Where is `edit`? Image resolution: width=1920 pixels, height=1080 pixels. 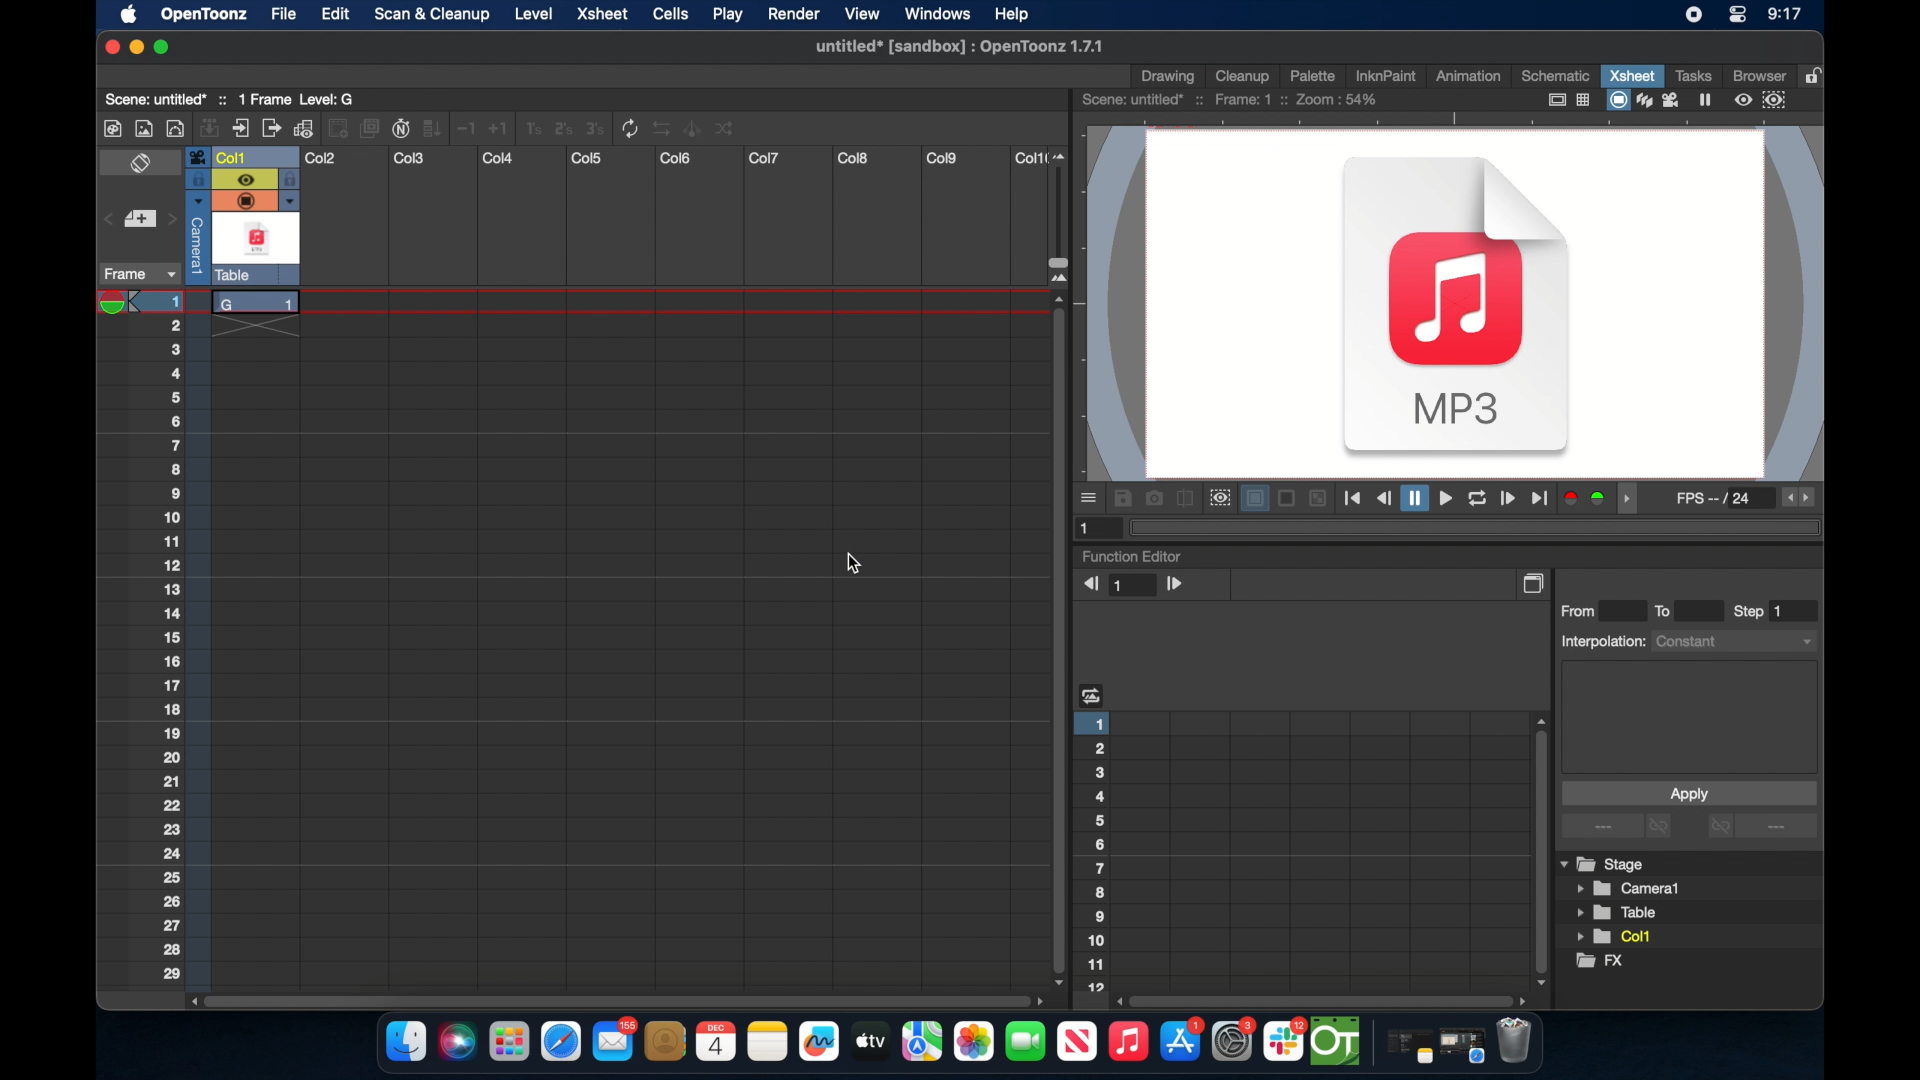
edit is located at coordinates (332, 14).